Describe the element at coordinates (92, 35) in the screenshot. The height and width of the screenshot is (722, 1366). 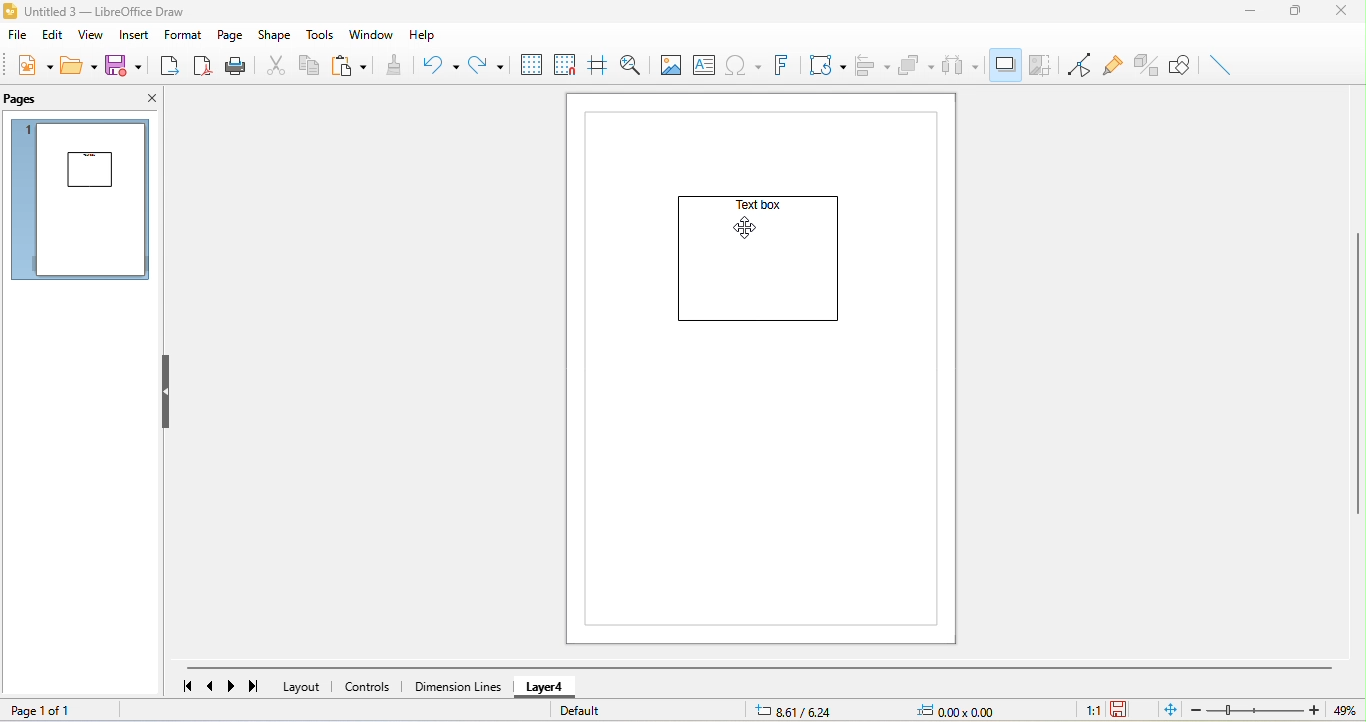
I see `view` at that location.